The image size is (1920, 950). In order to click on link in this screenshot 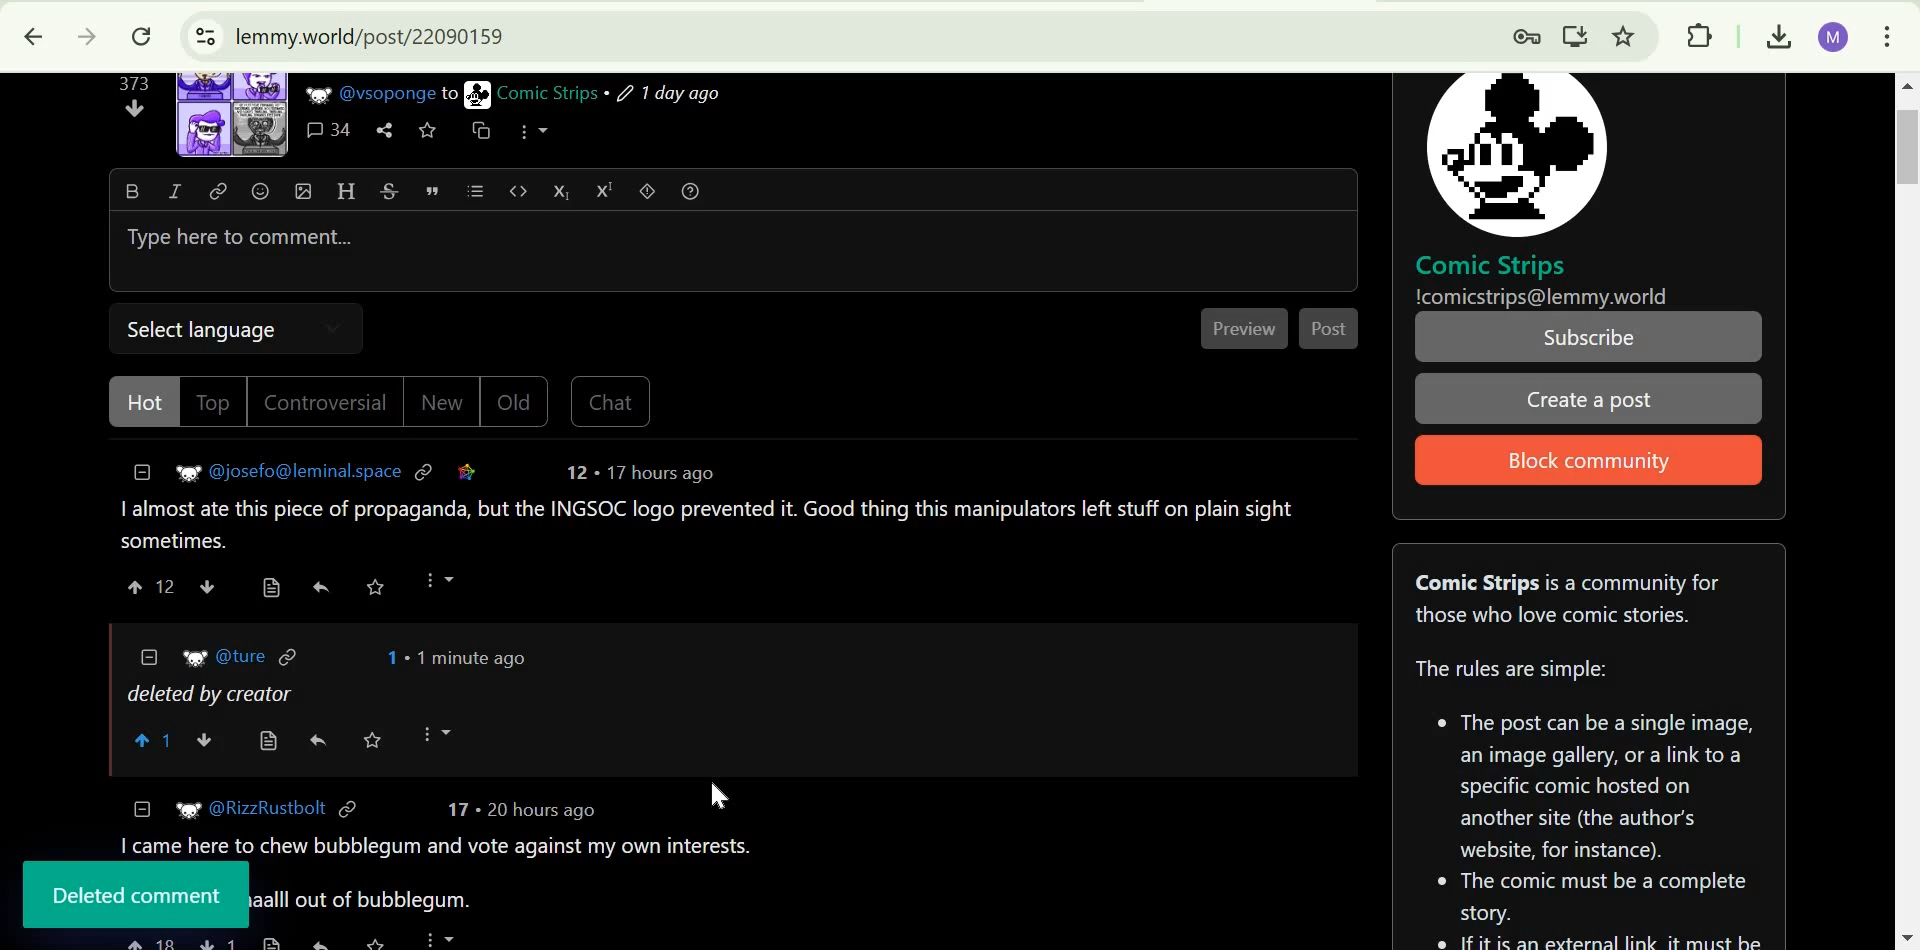, I will do `click(219, 190)`.